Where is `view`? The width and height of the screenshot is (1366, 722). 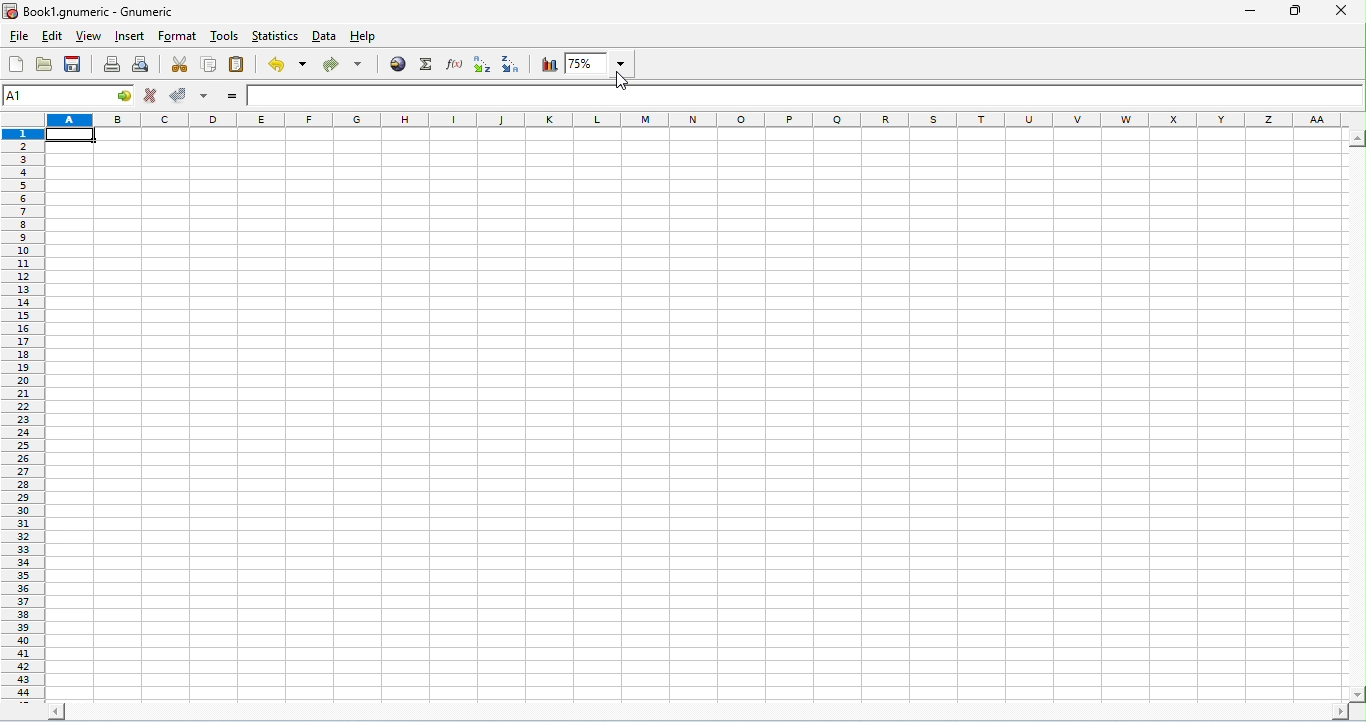 view is located at coordinates (87, 36).